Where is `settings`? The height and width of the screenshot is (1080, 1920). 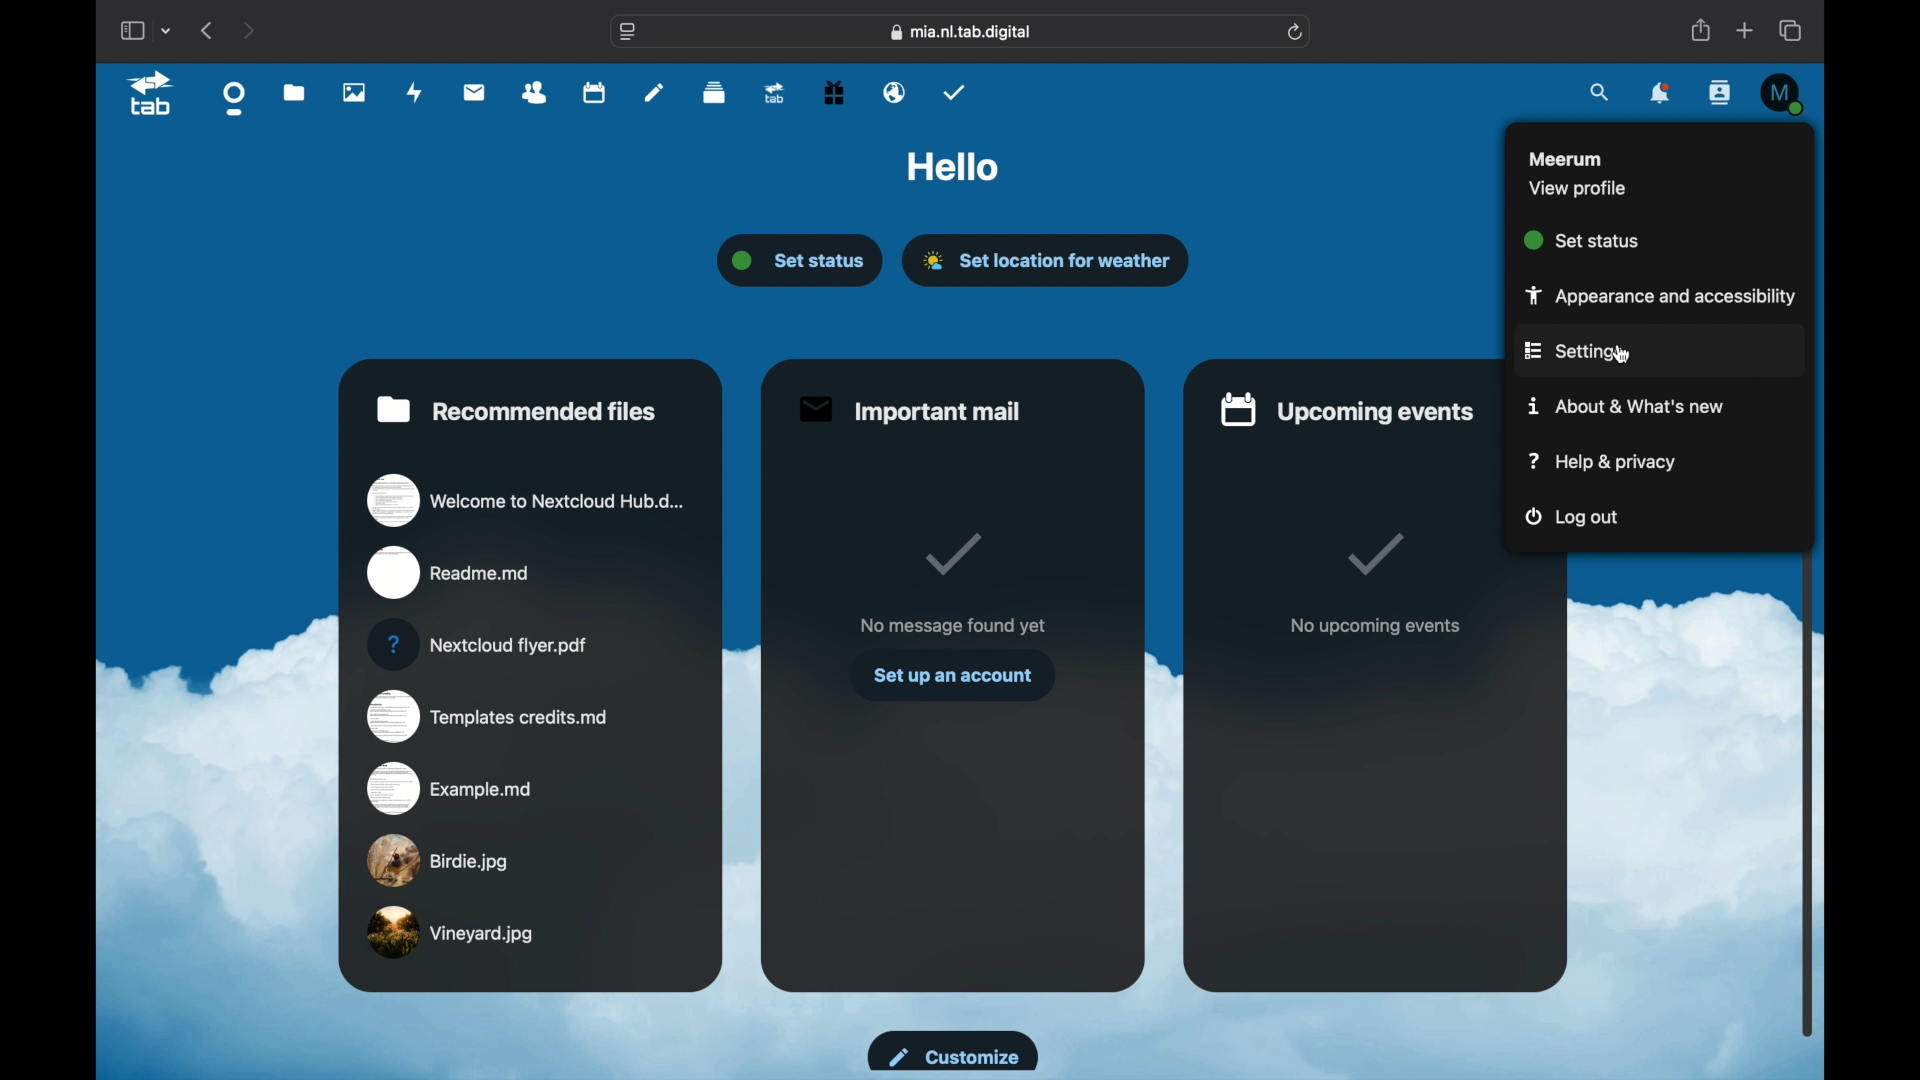 settings is located at coordinates (1572, 352).